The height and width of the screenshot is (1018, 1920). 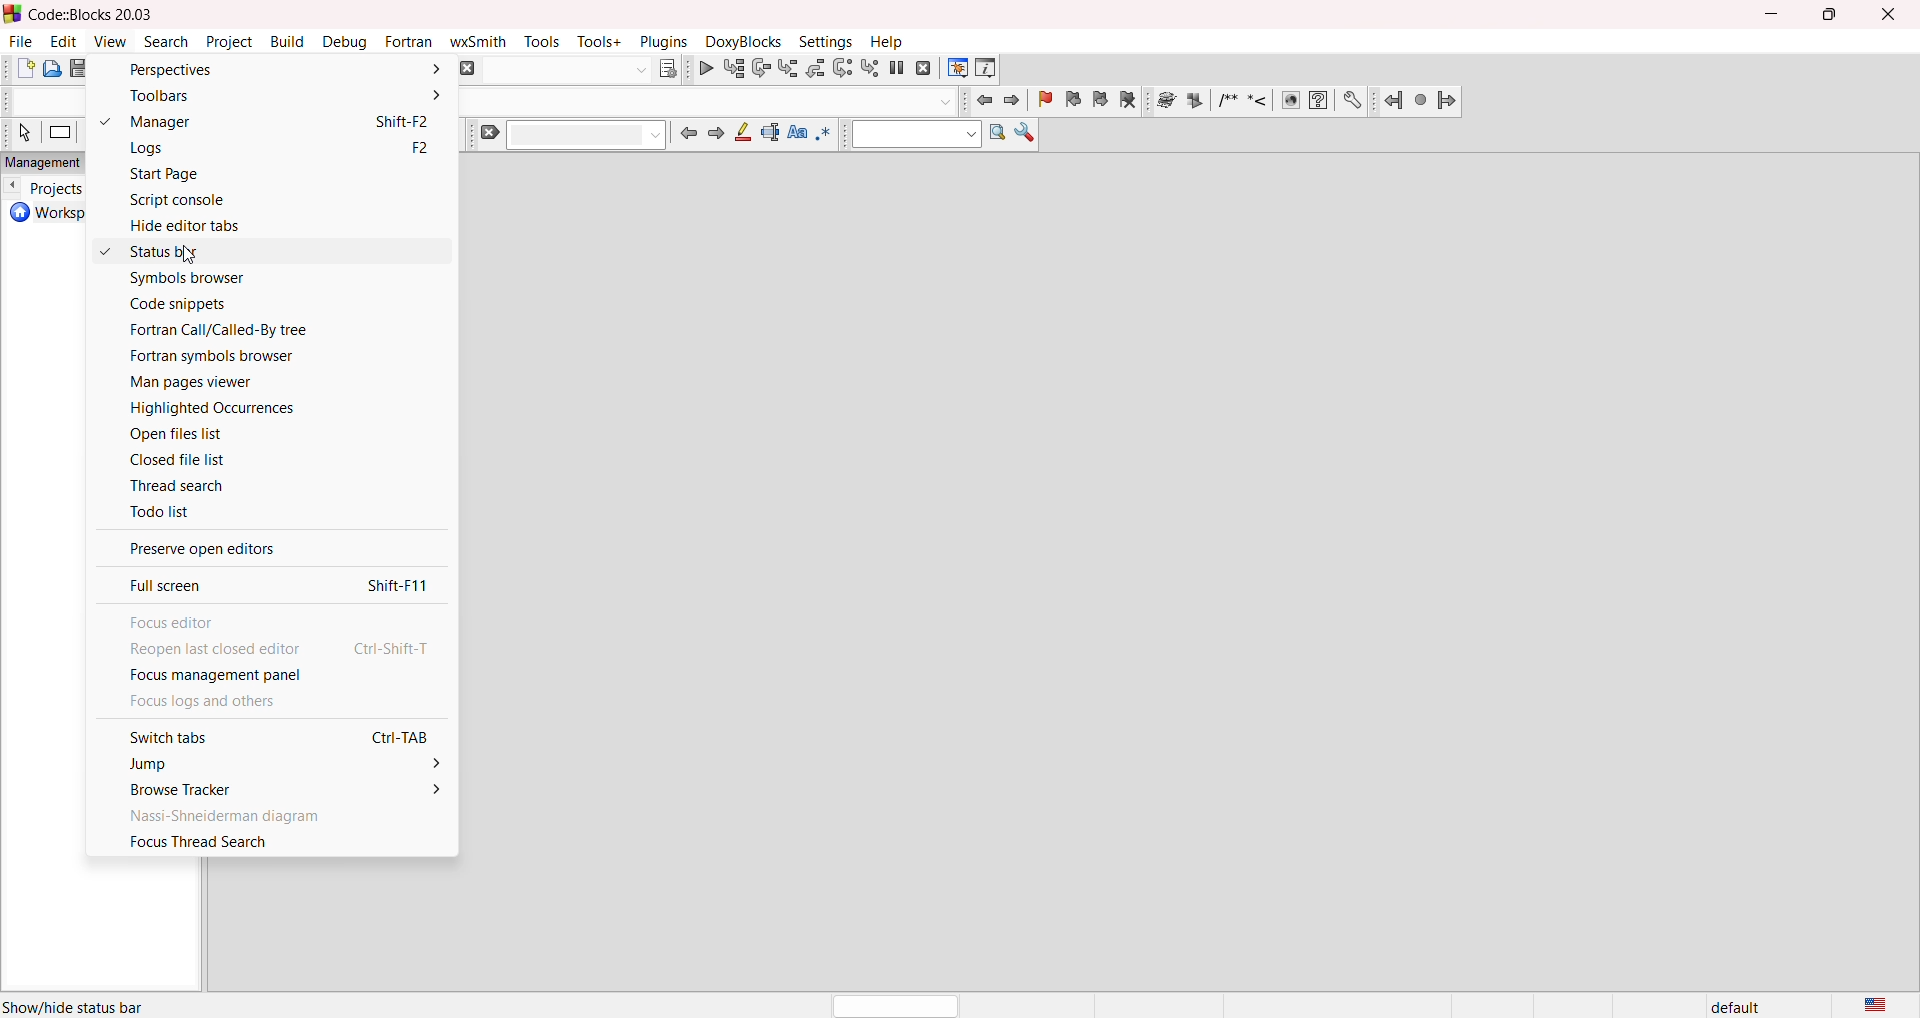 I want to click on closed file list, so click(x=270, y=458).